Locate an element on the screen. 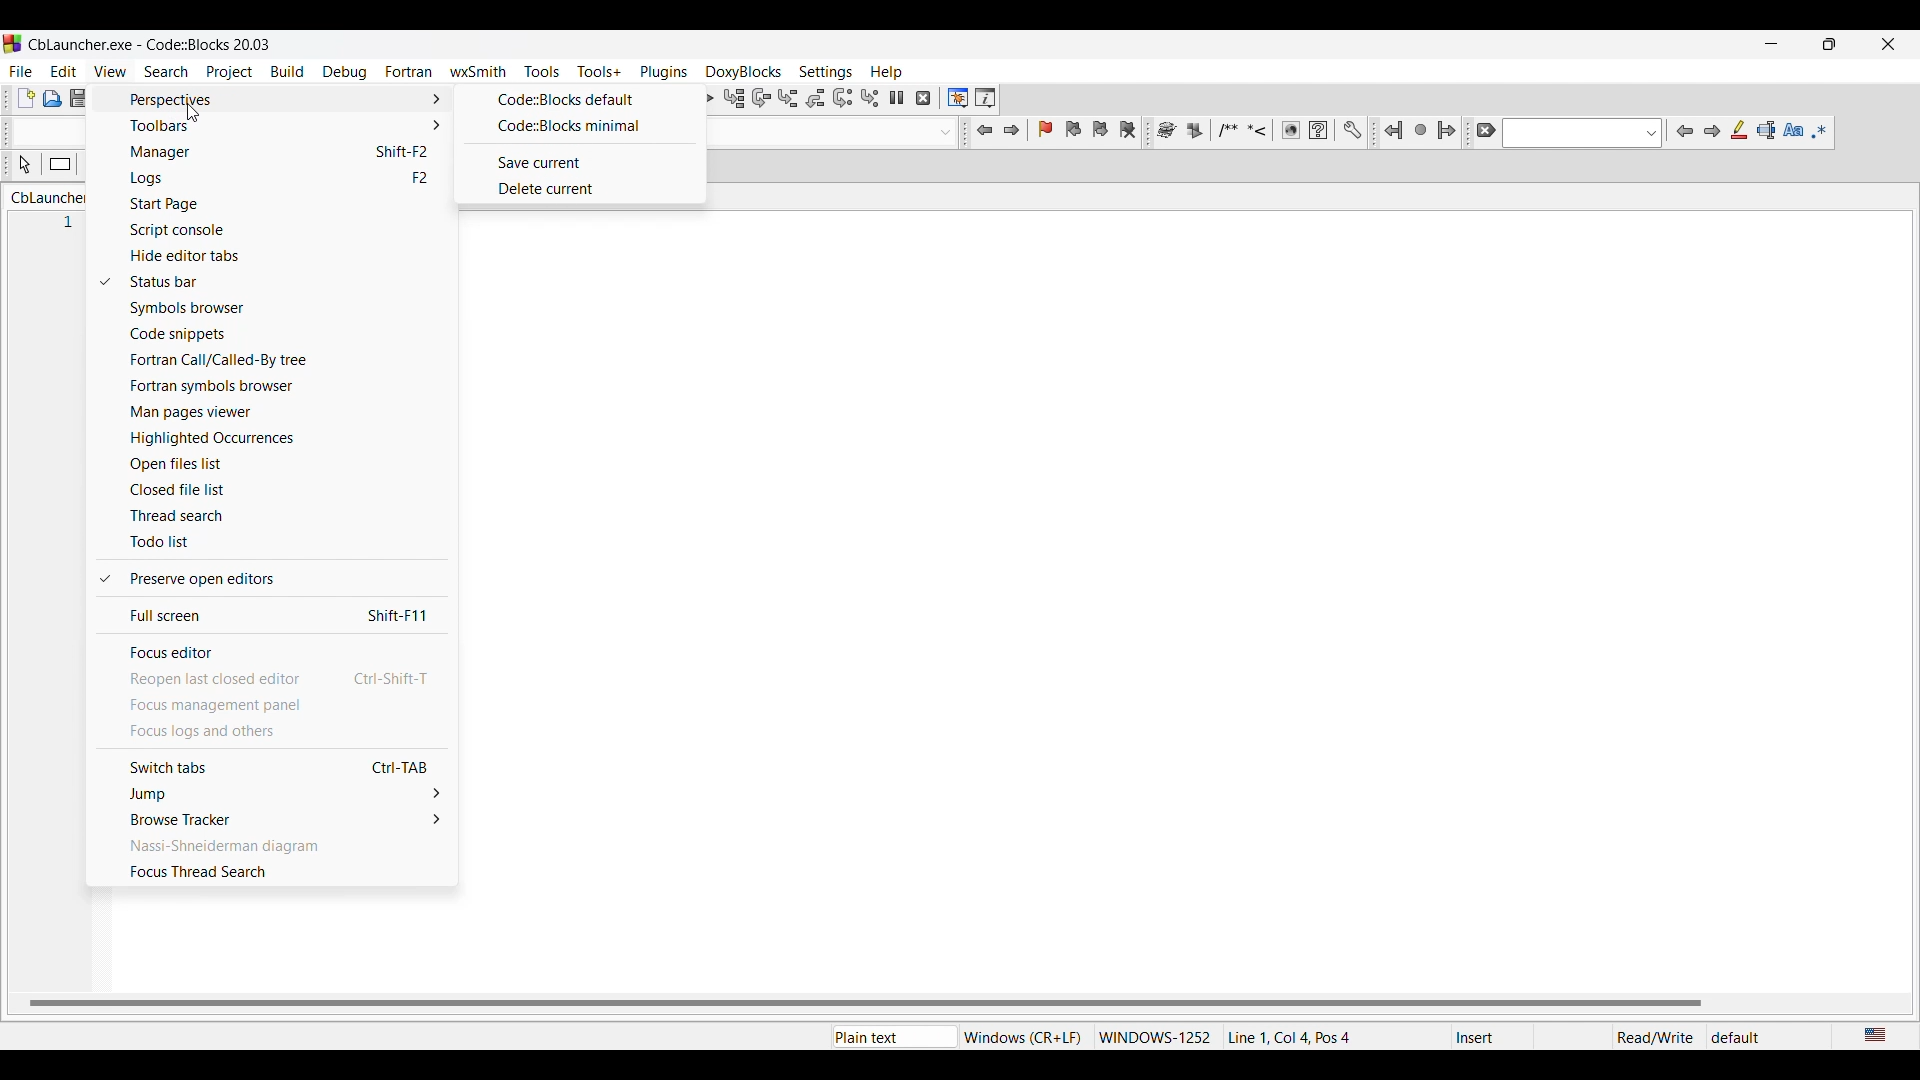 The image size is (1920, 1080). Next bookmark is located at coordinates (1100, 129).